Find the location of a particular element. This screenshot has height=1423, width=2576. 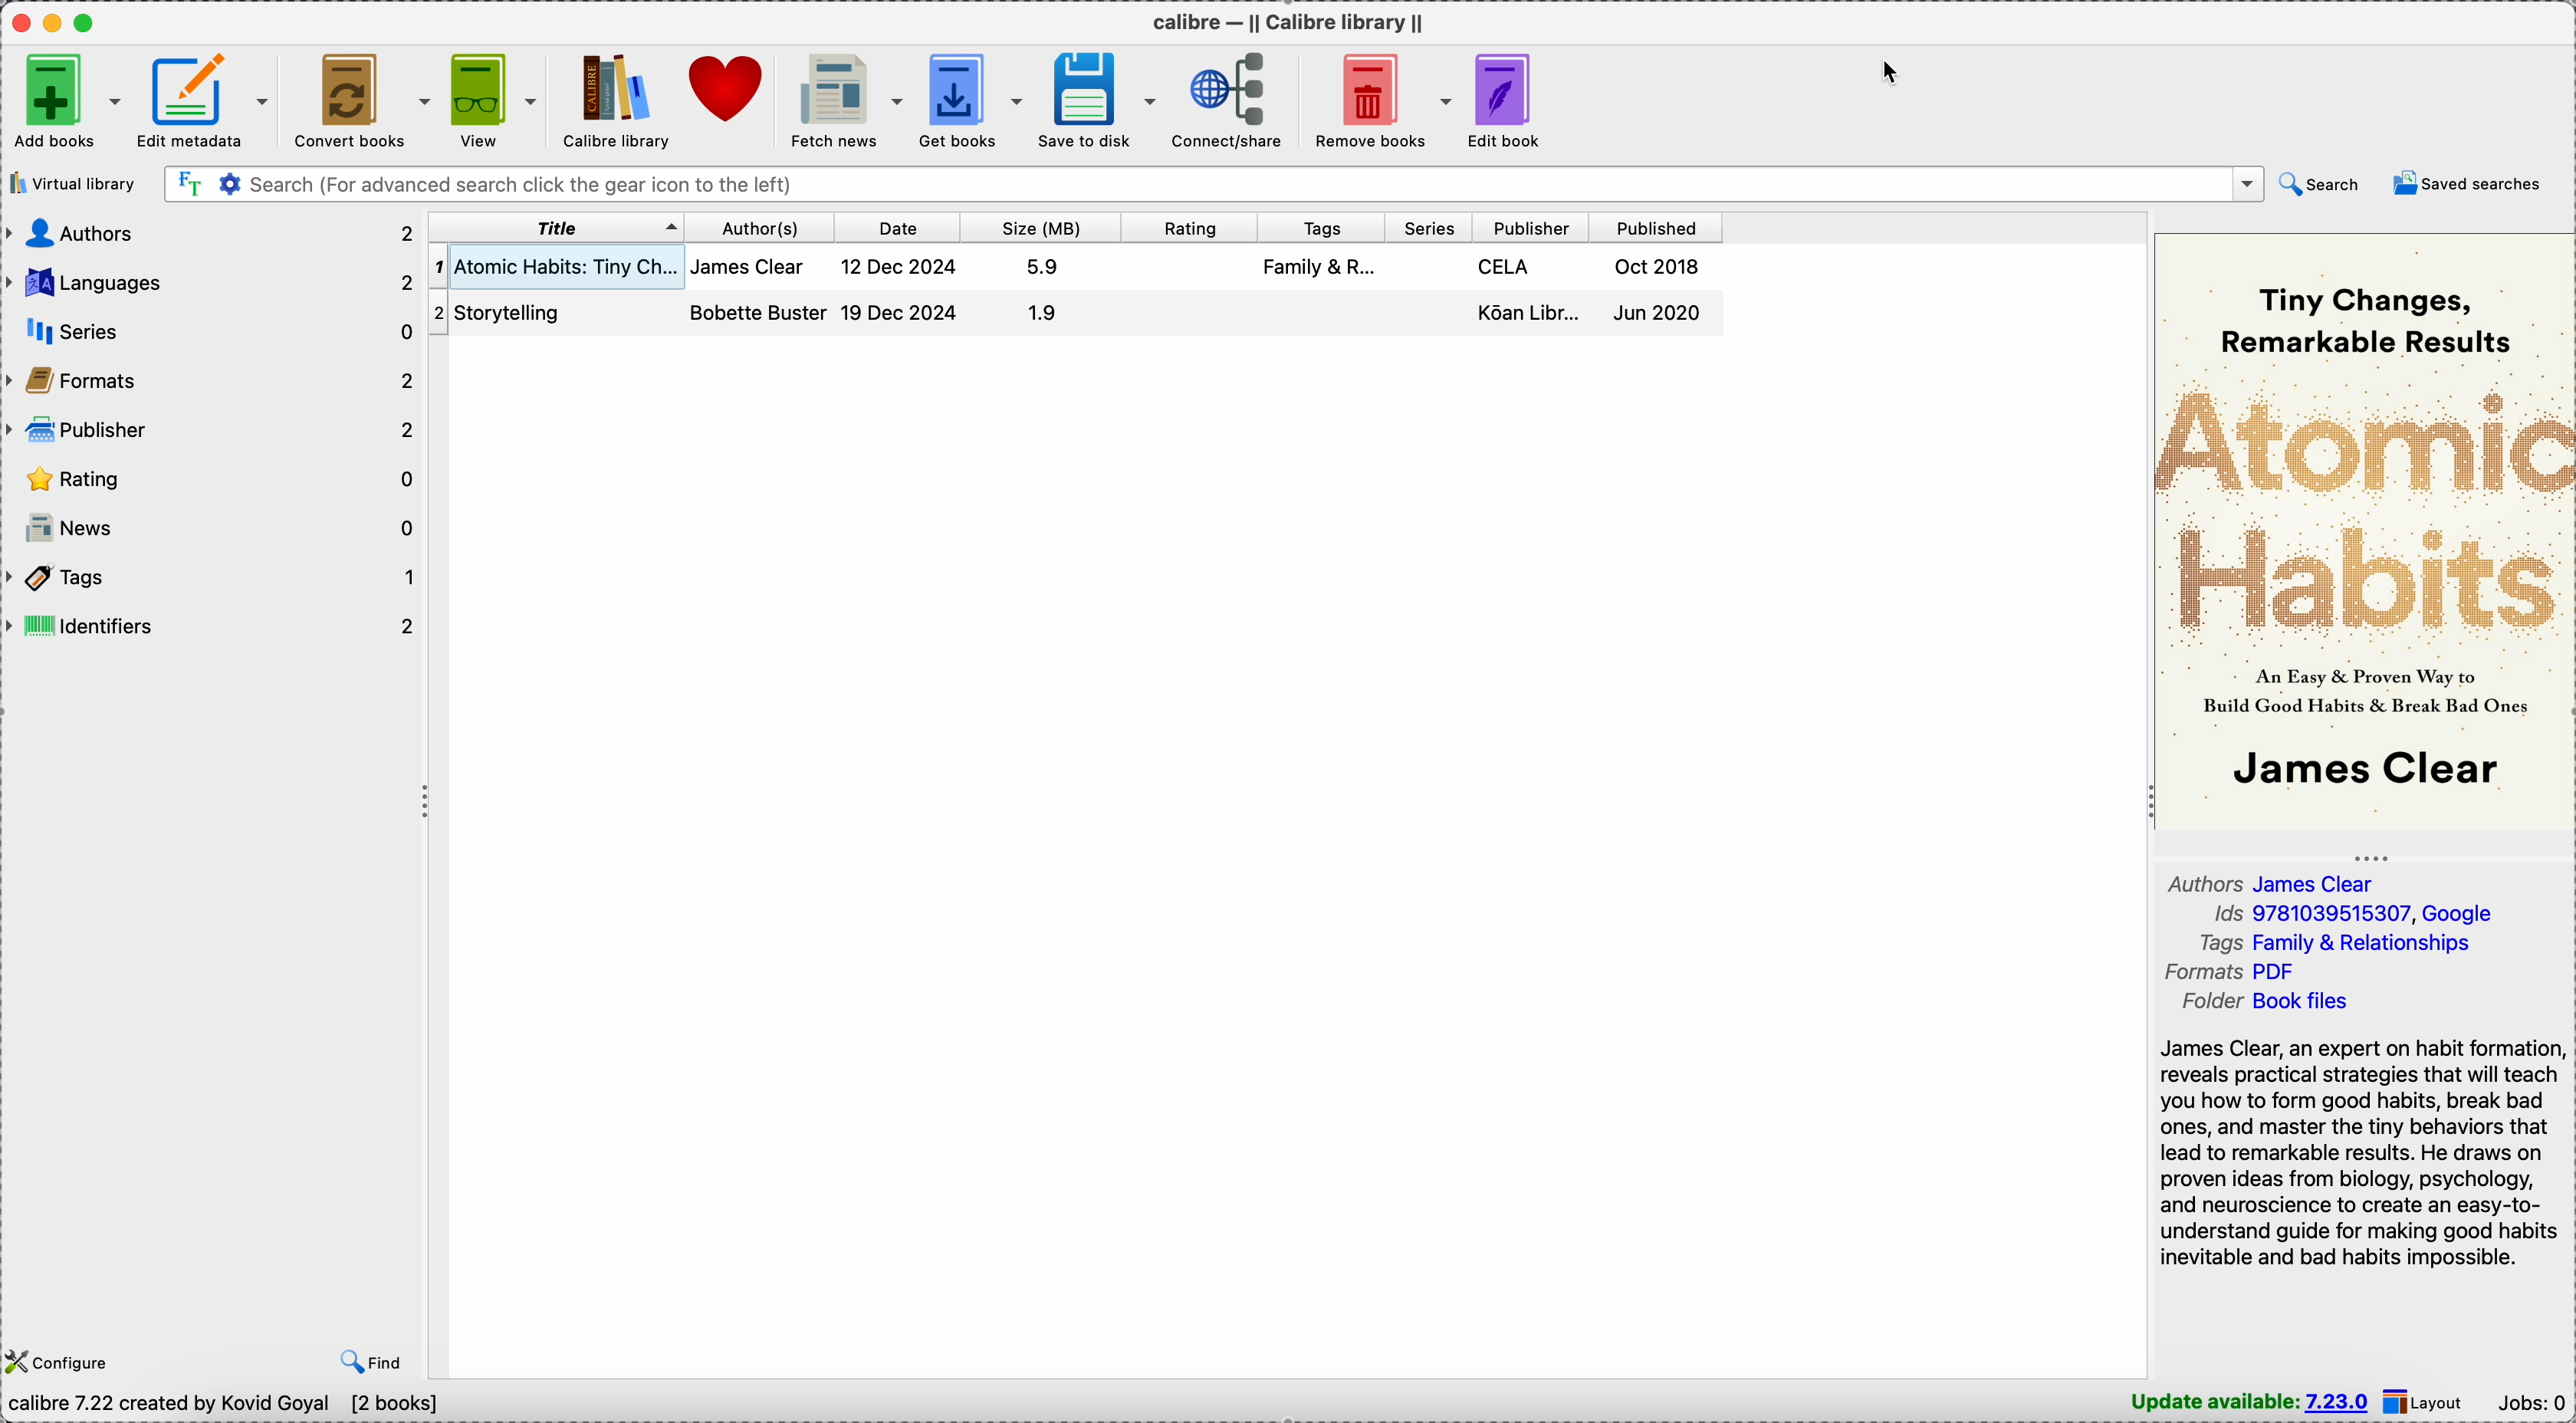

publisher is located at coordinates (209, 432).